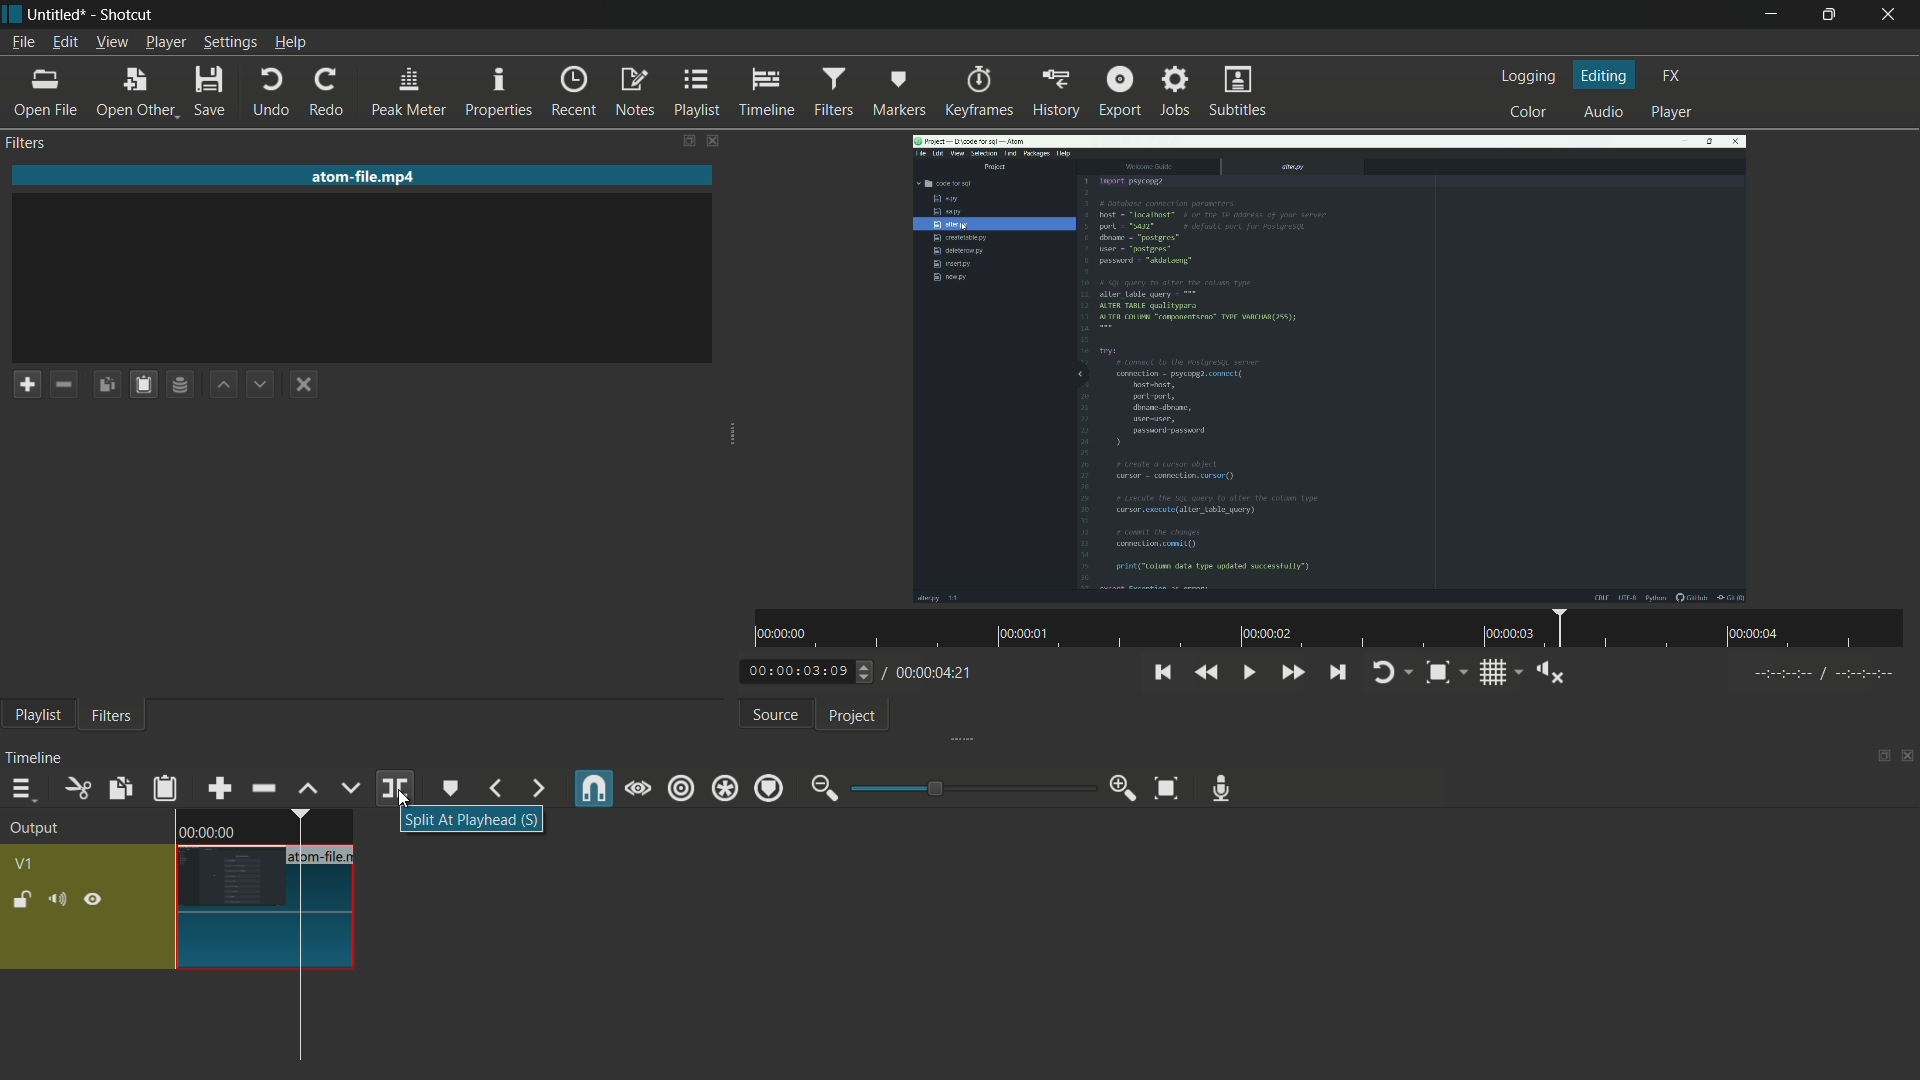 The width and height of the screenshot is (1920, 1080). What do you see at coordinates (309, 788) in the screenshot?
I see `lift` at bounding box center [309, 788].